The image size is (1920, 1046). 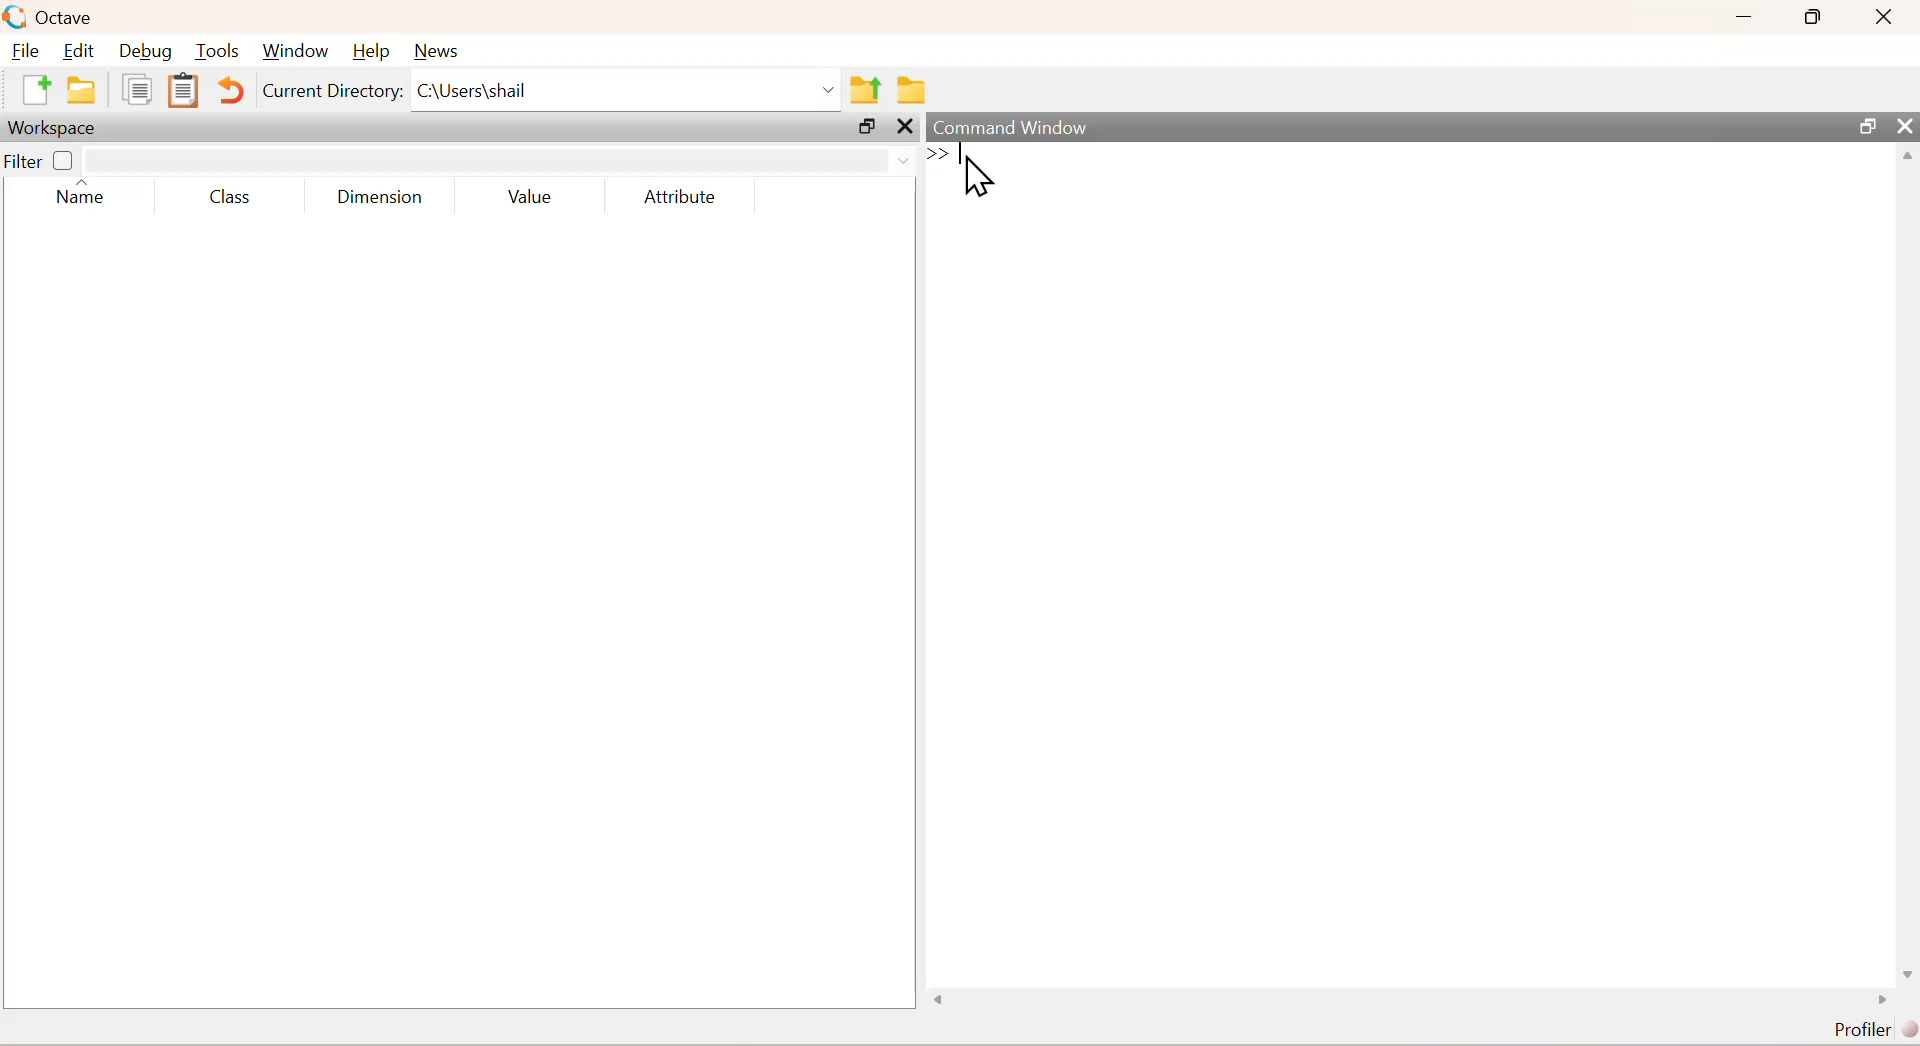 What do you see at coordinates (973, 173) in the screenshot?
I see `Cursor` at bounding box center [973, 173].